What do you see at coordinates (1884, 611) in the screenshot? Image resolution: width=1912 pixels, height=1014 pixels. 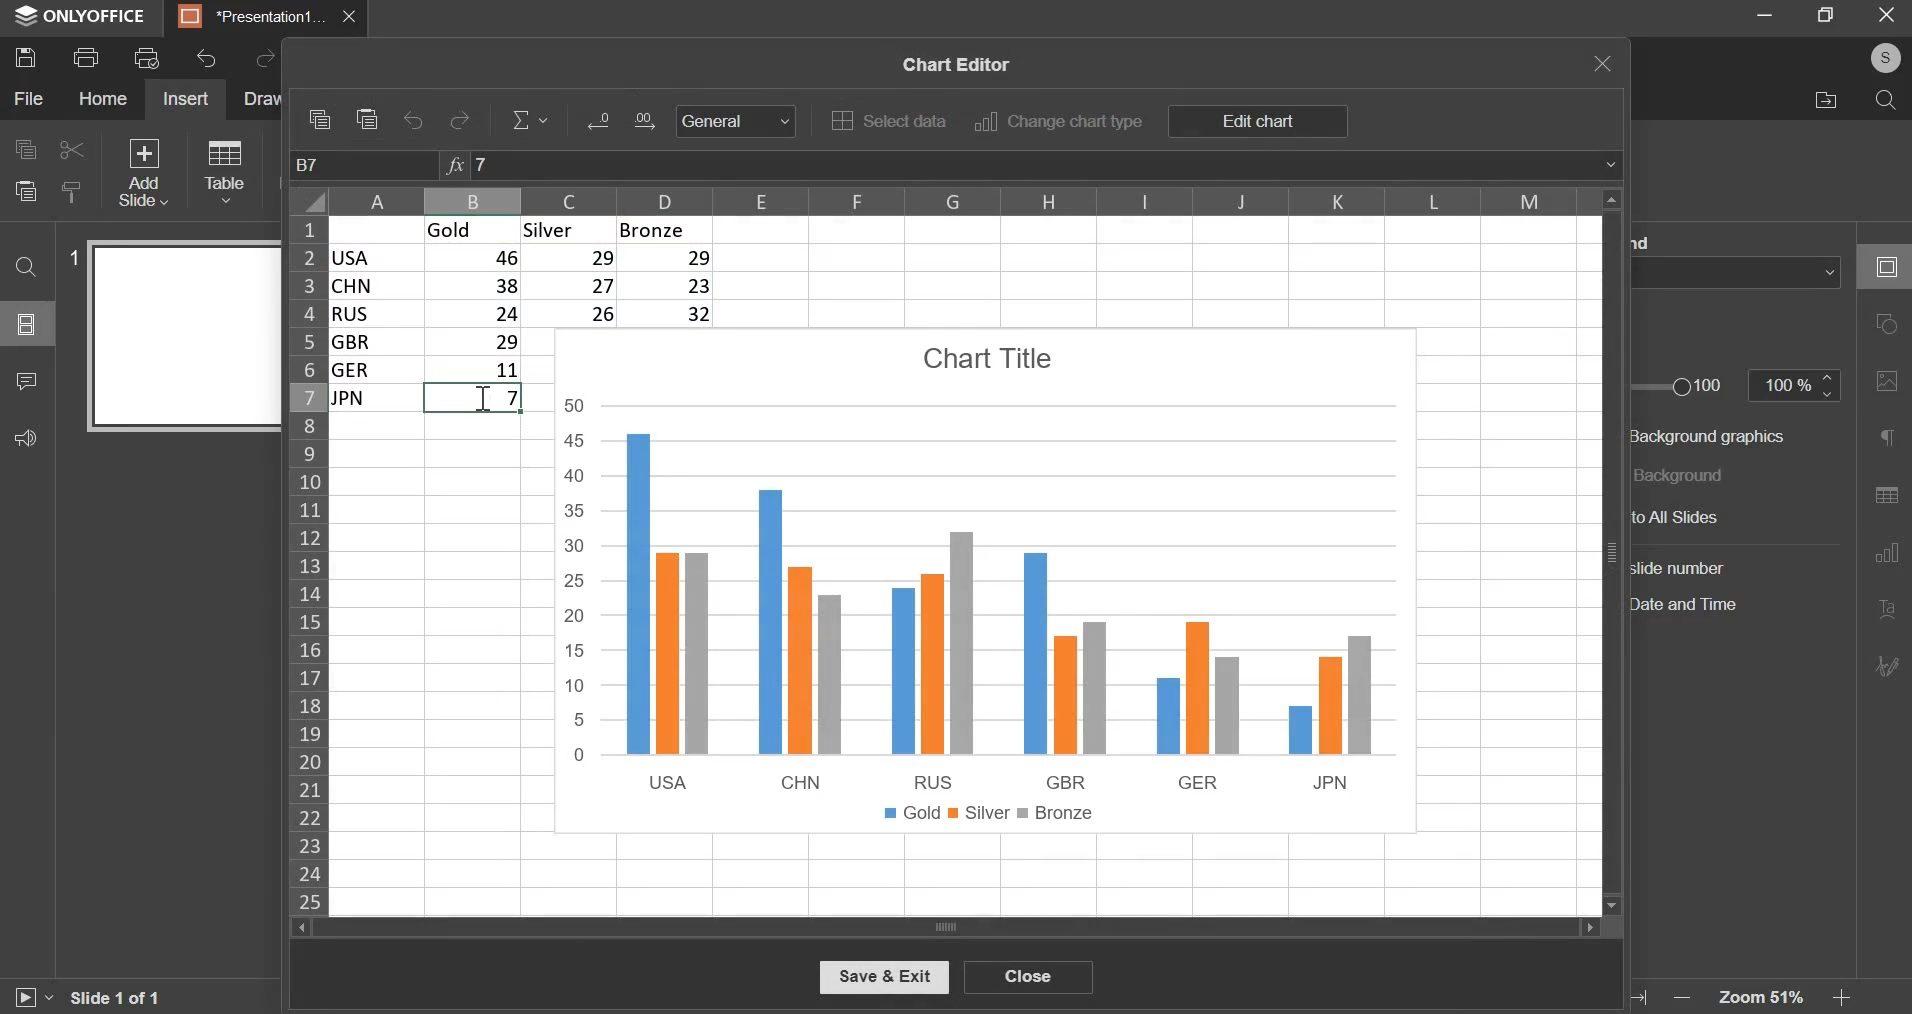 I see `text art settings` at bounding box center [1884, 611].